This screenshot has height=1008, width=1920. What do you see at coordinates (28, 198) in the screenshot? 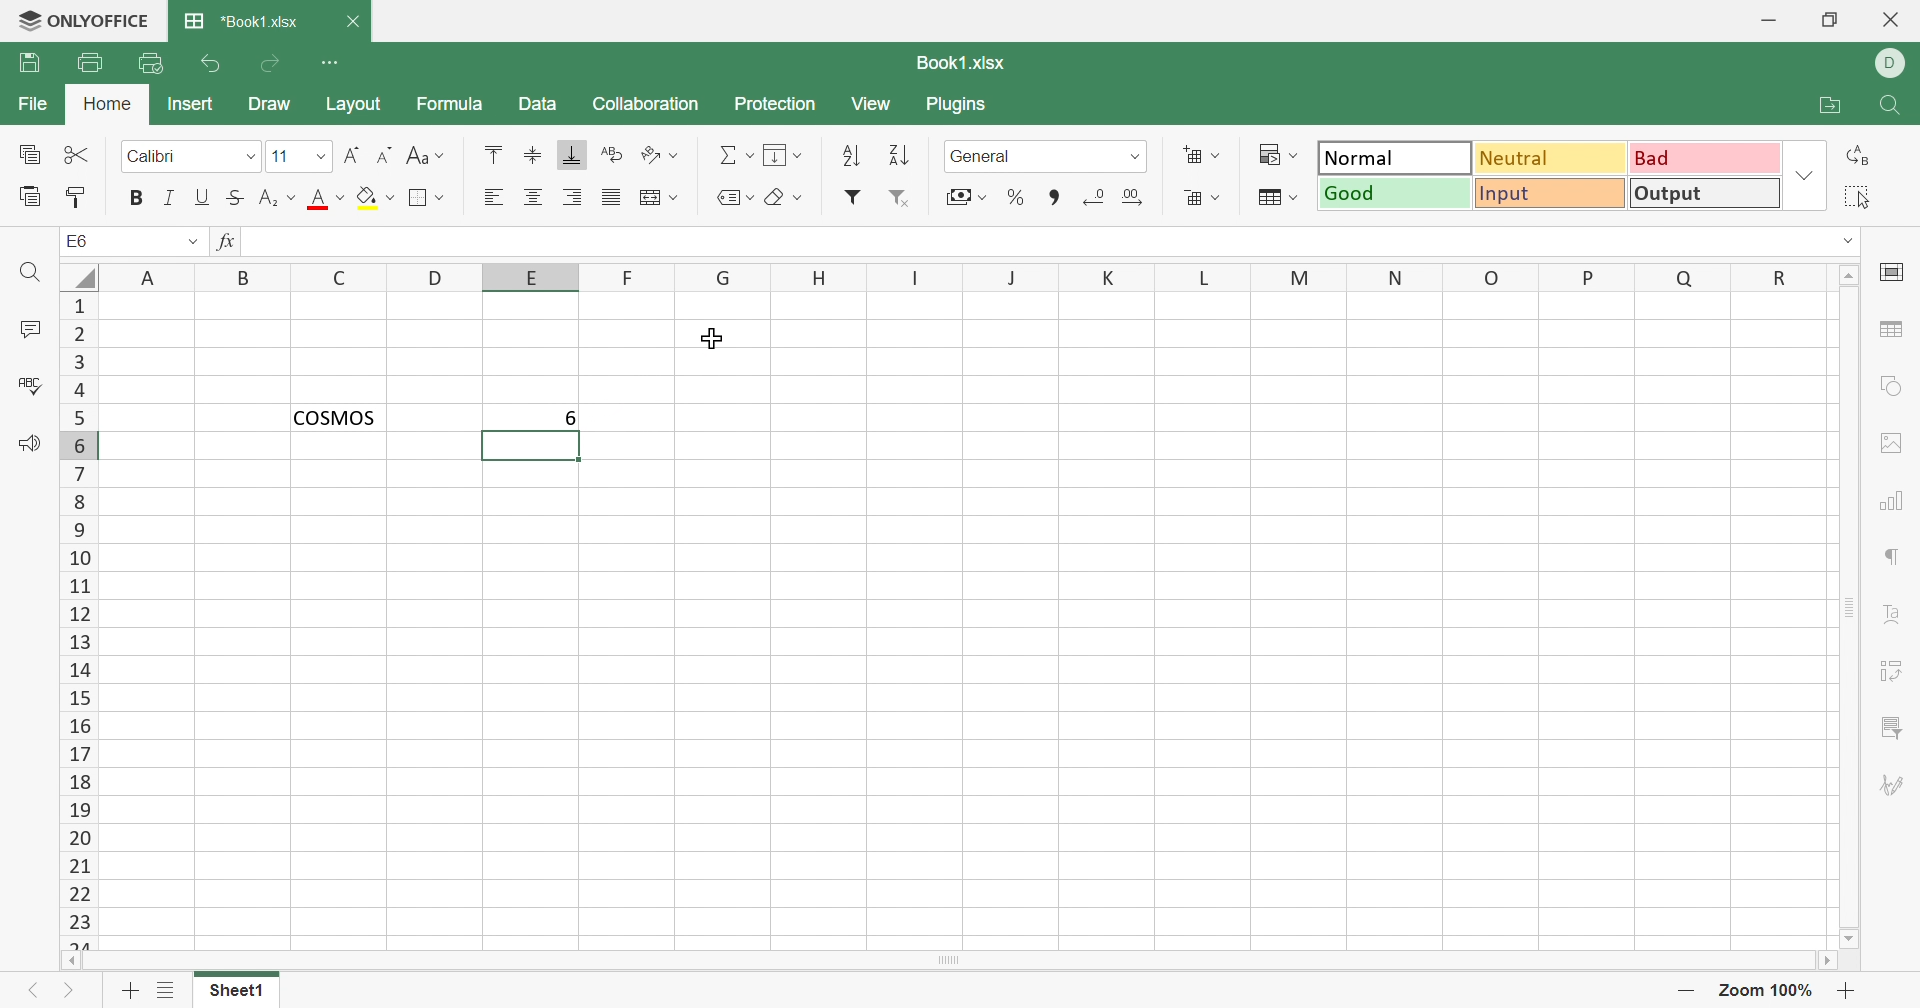
I see `Paste` at bounding box center [28, 198].